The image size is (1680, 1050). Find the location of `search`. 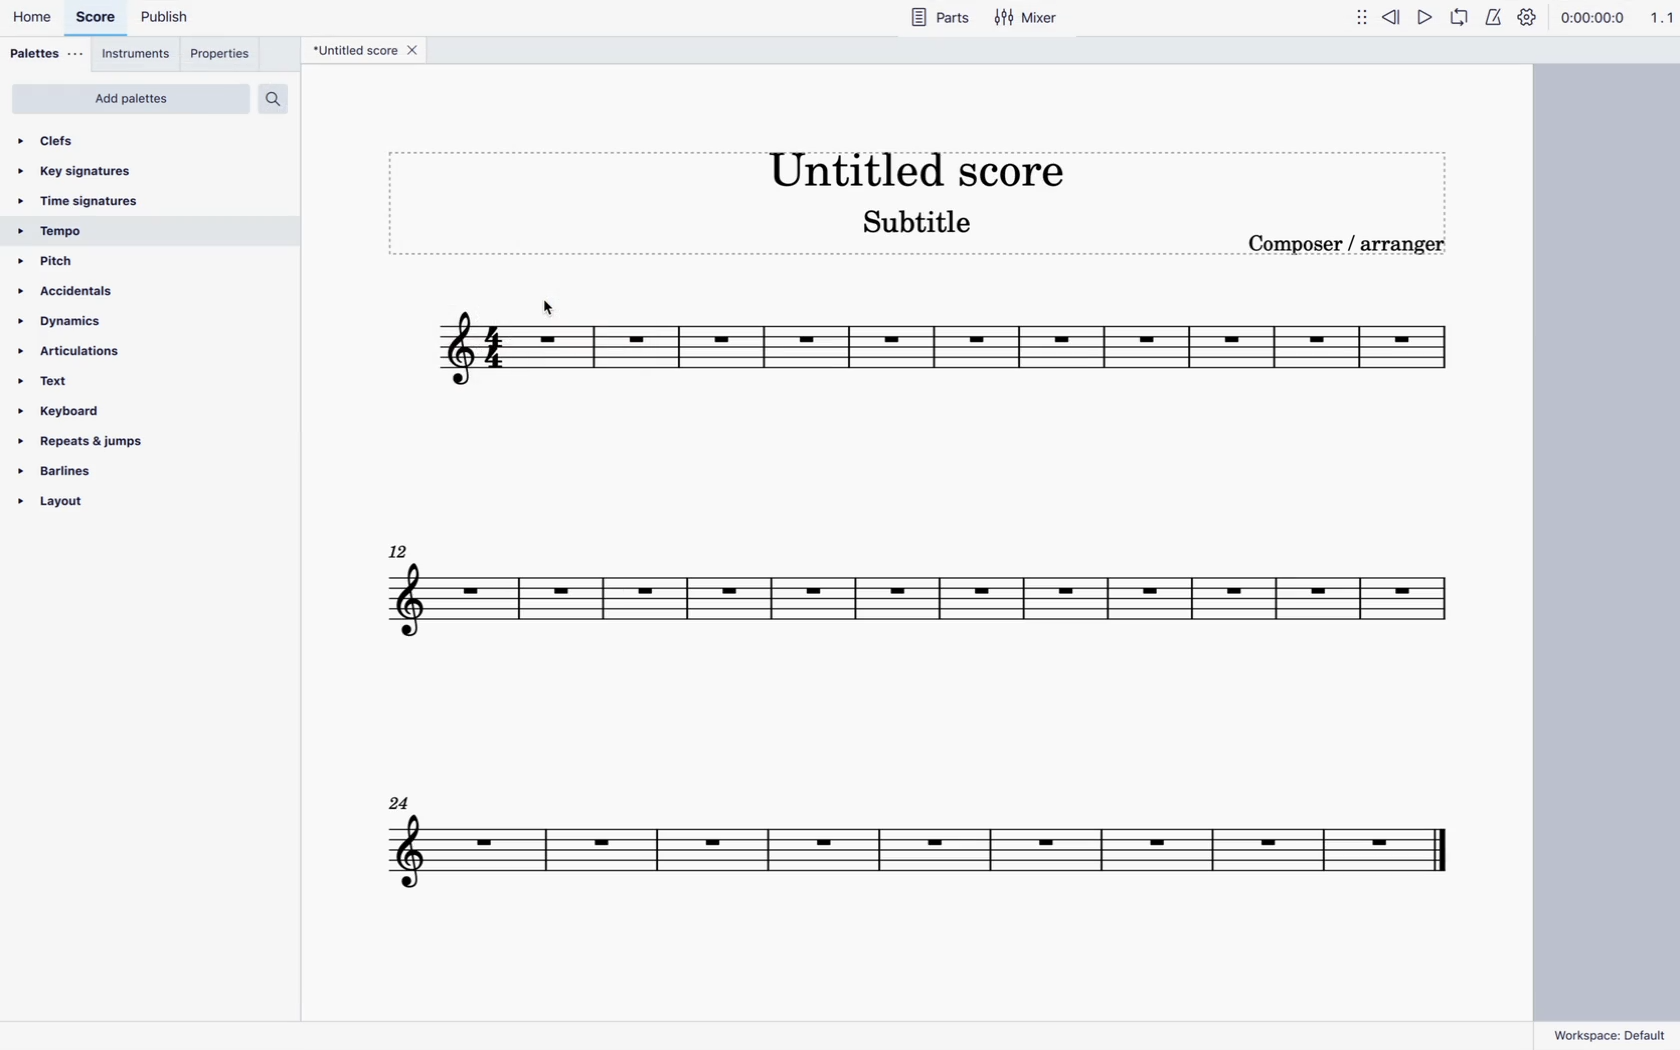

search is located at coordinates (280, 99).